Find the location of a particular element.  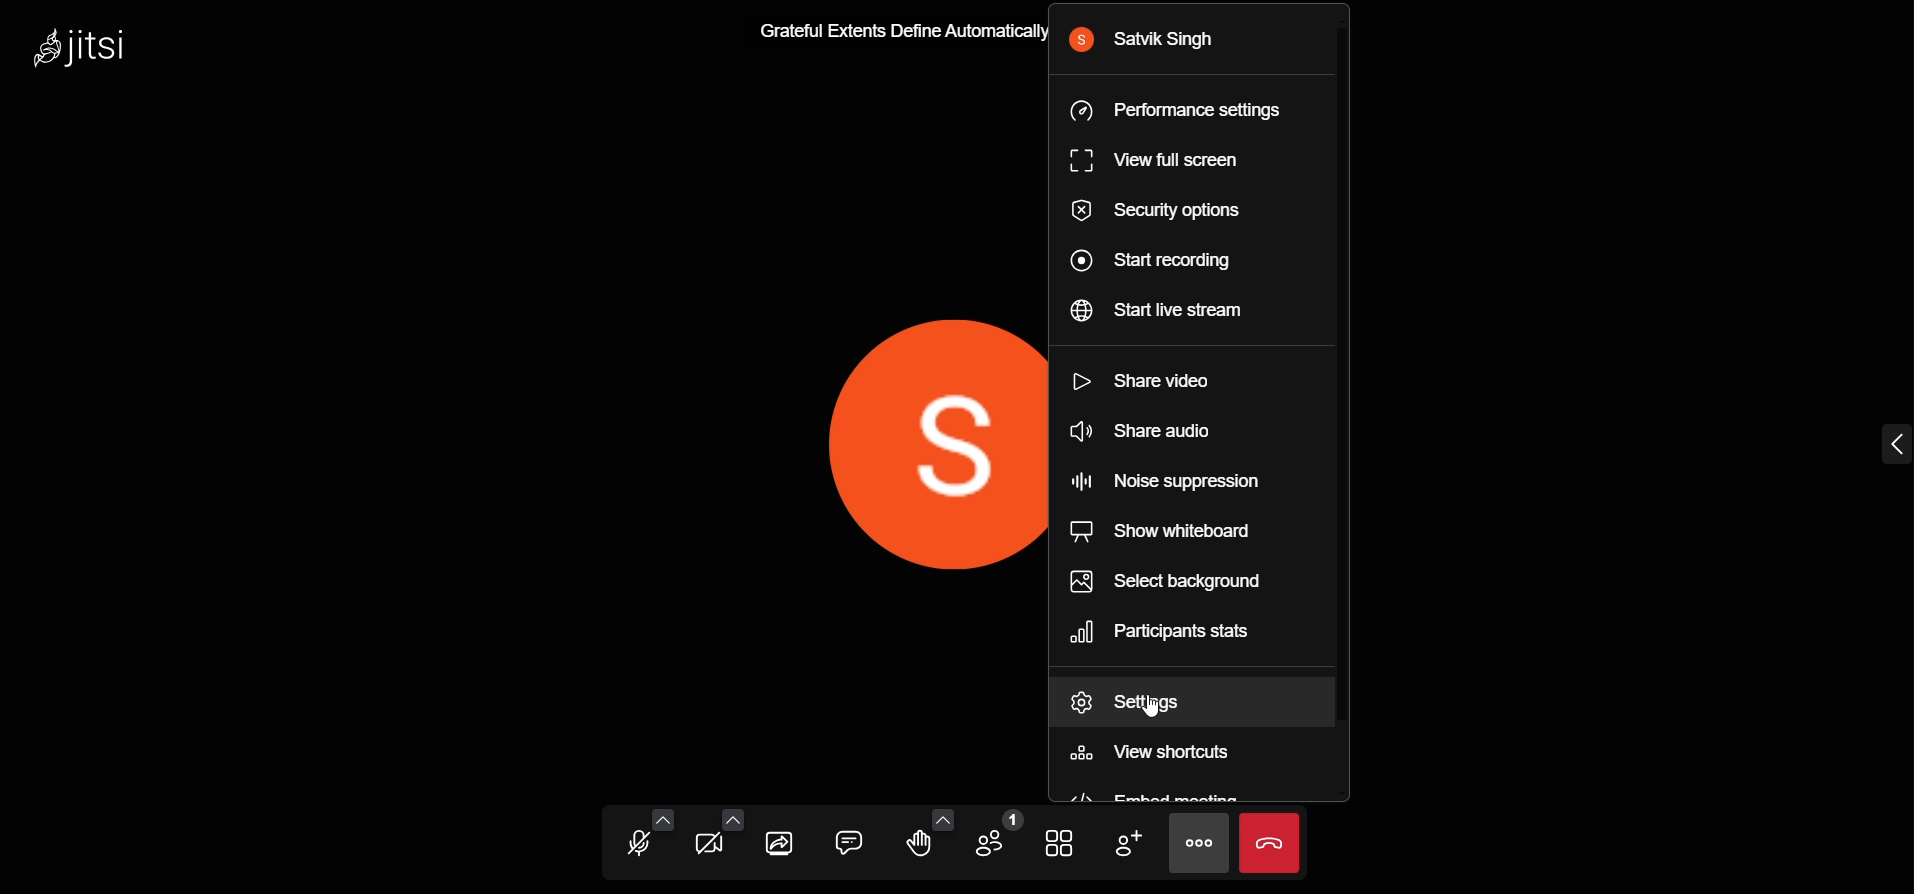

invite people is located at coordinates (1124, 843).